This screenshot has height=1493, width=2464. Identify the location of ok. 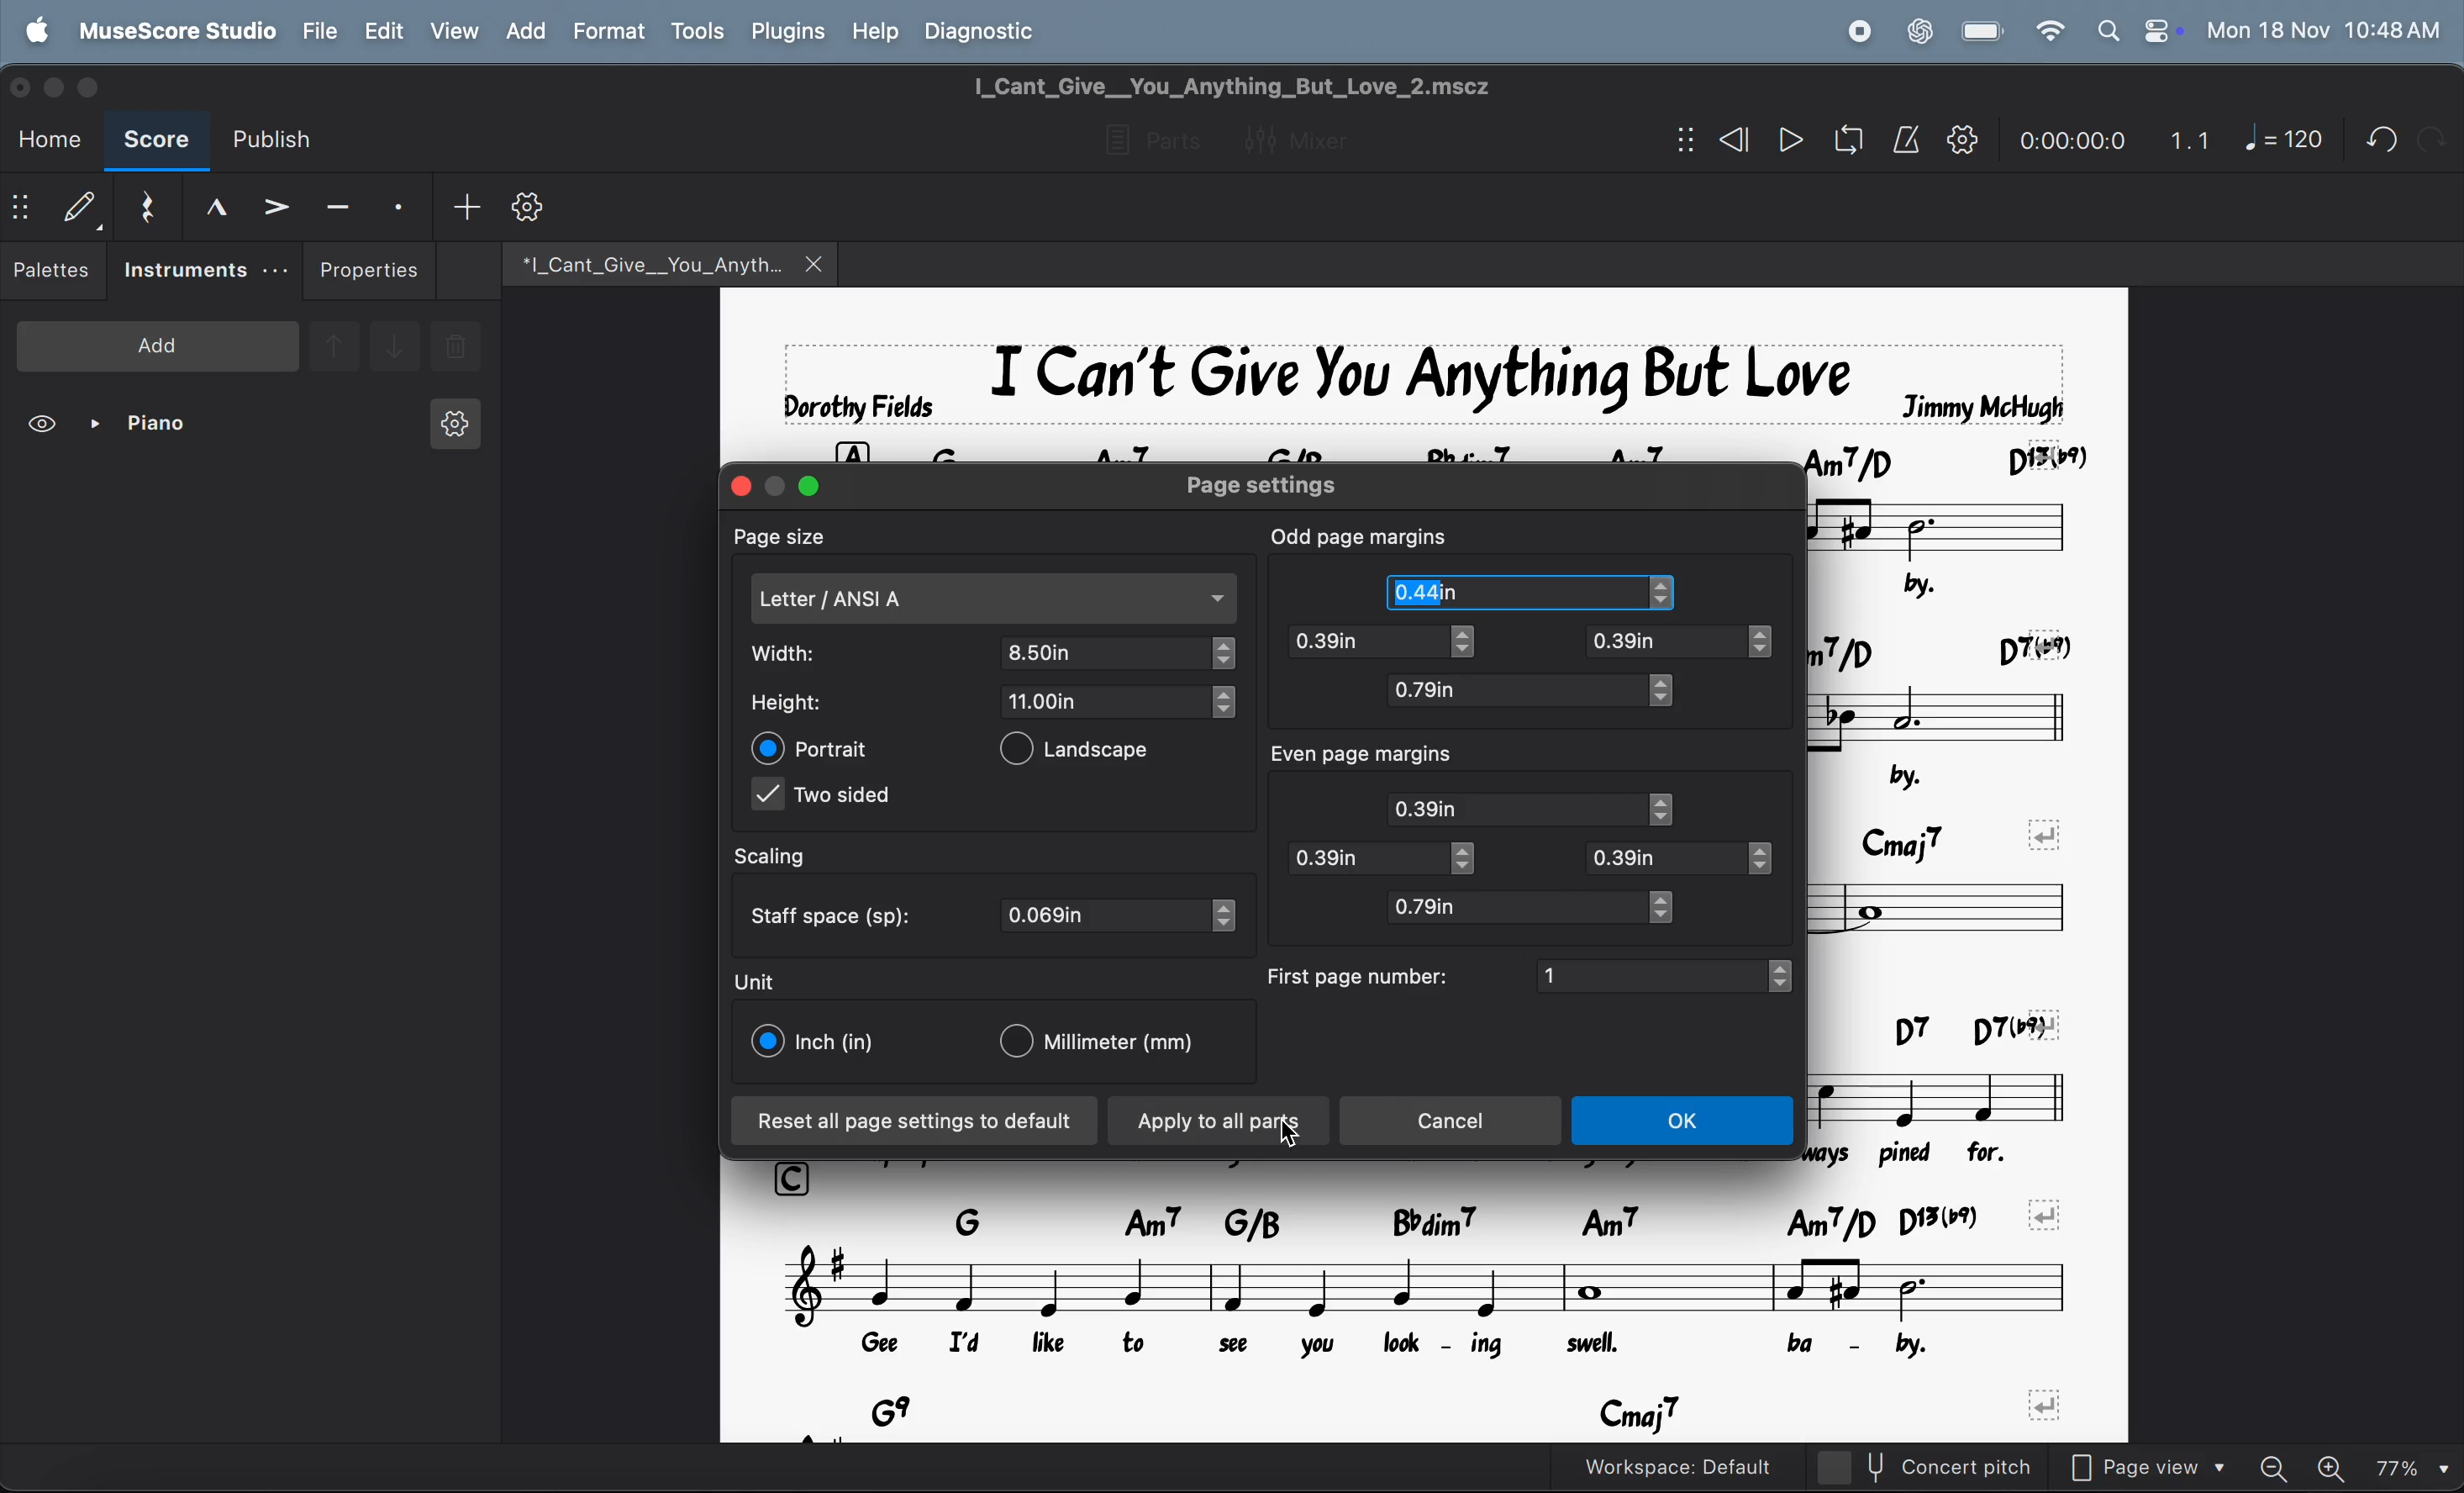
(1687, 1123).